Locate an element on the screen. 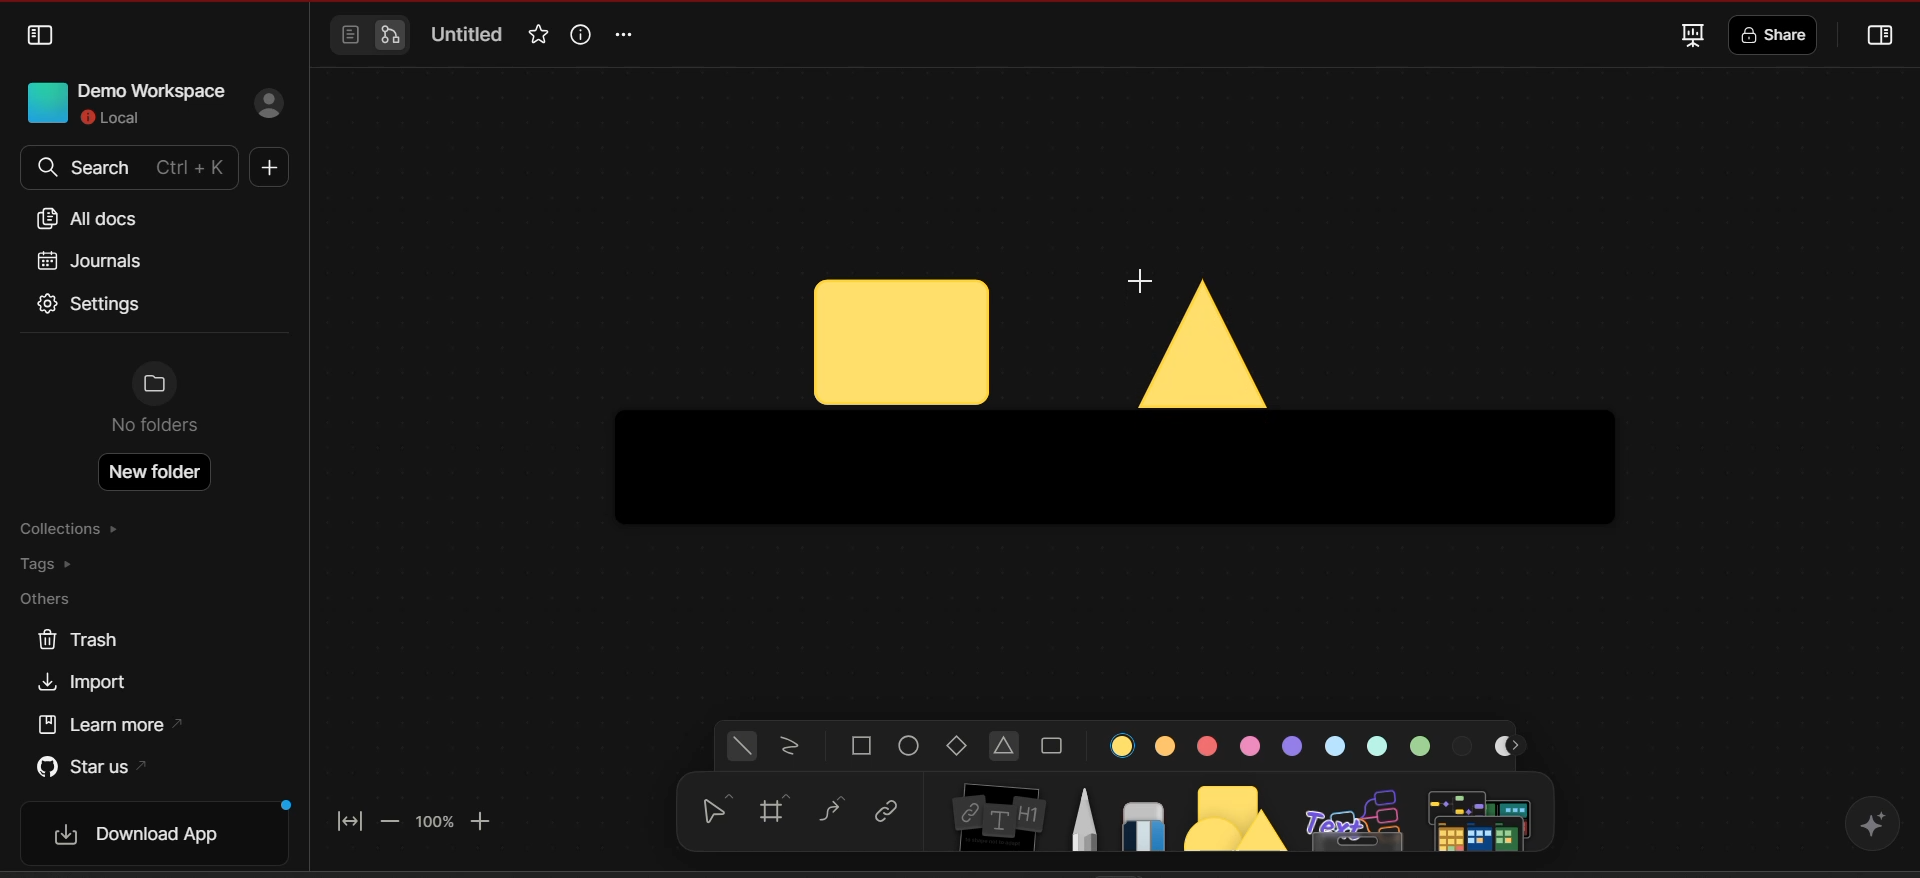 This screenshot has width=1920, height=878. zoom factor is located at coordinates (434, 822).